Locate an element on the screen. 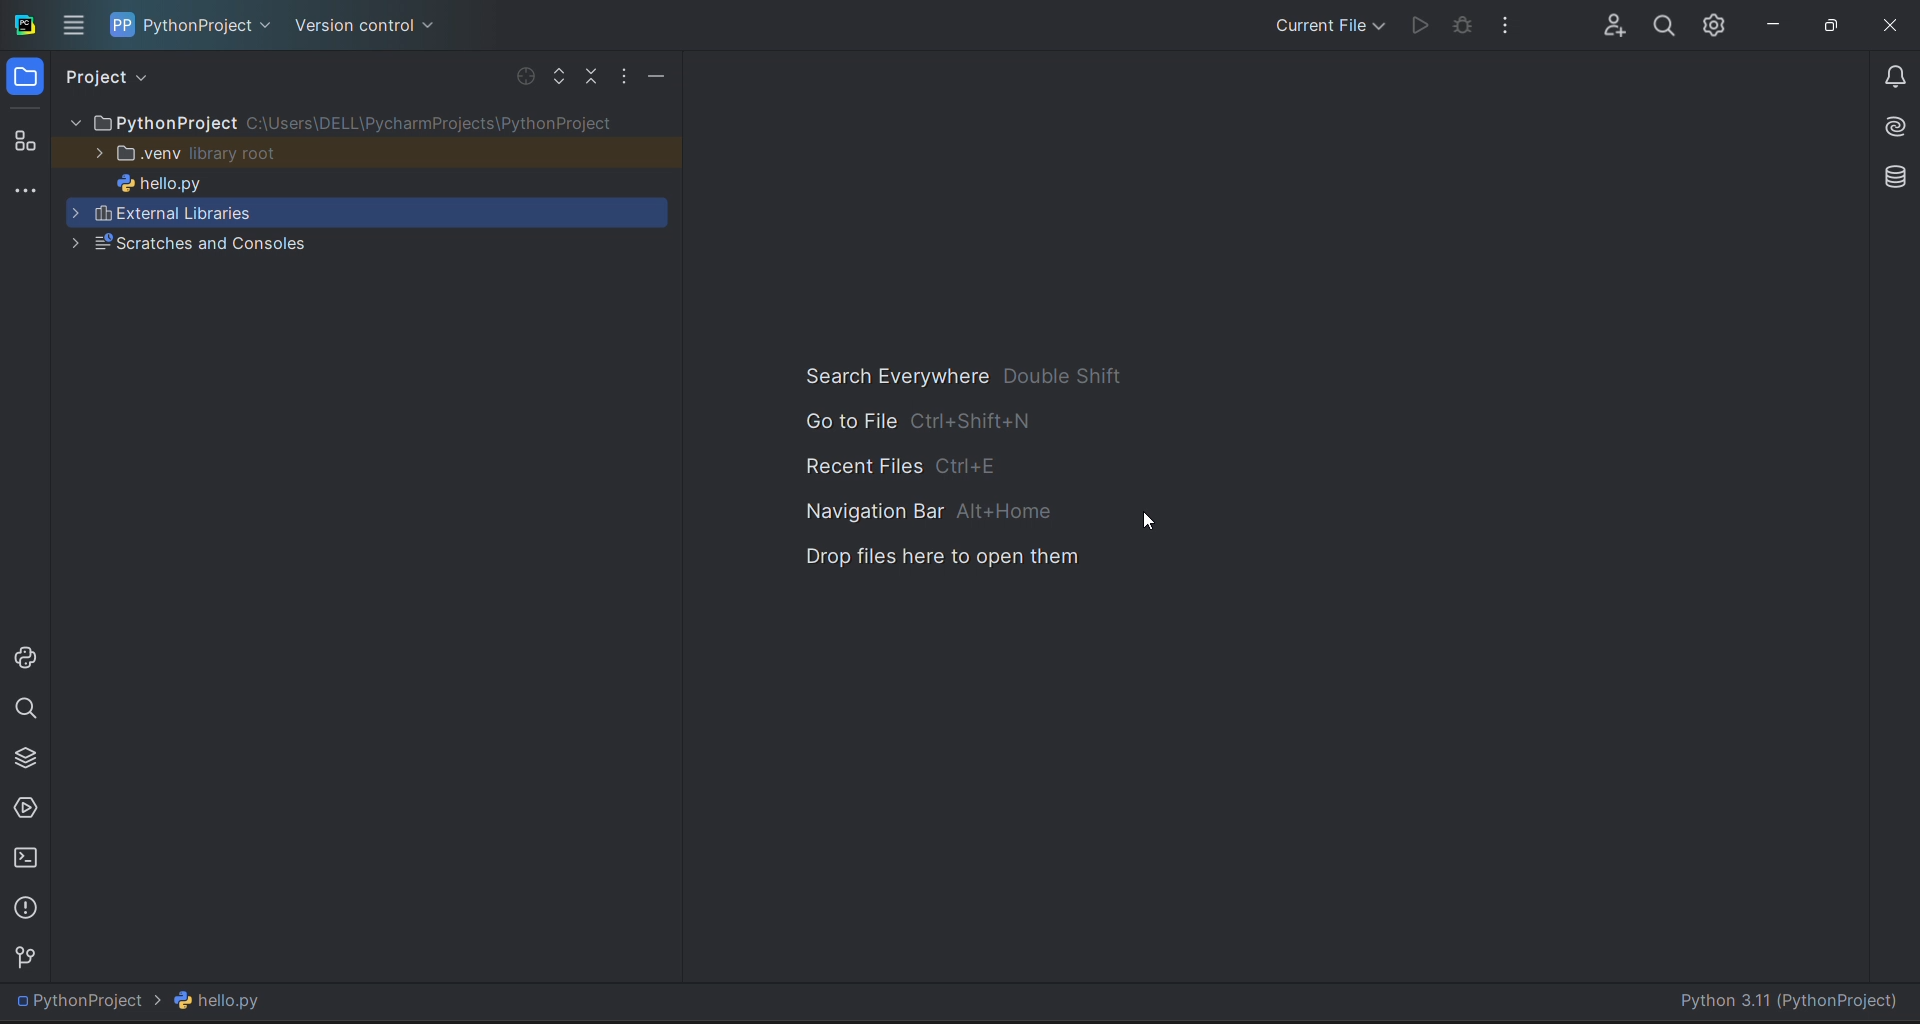 Image resolution: width=1920 pixels, height=1024 pixels. settings is located at coordinates (1715, 21).